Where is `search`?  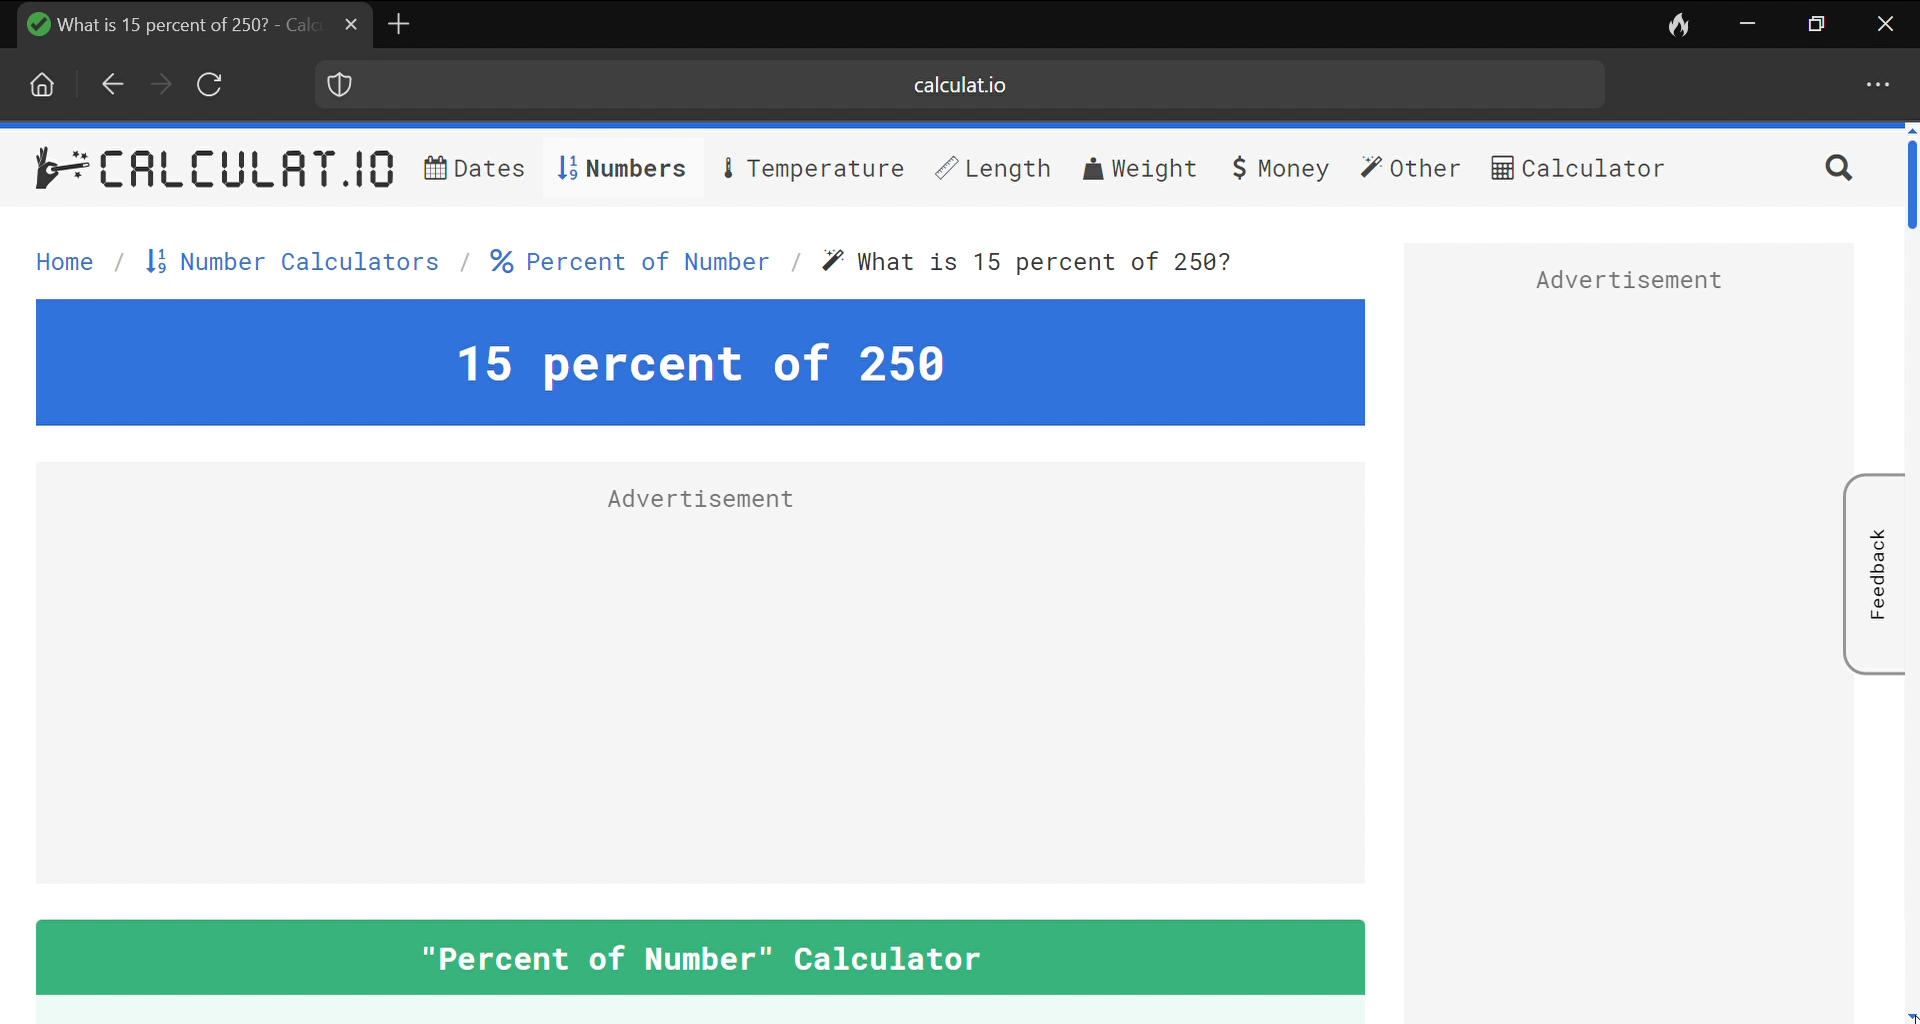 search is located at coordinates (1835, 170).